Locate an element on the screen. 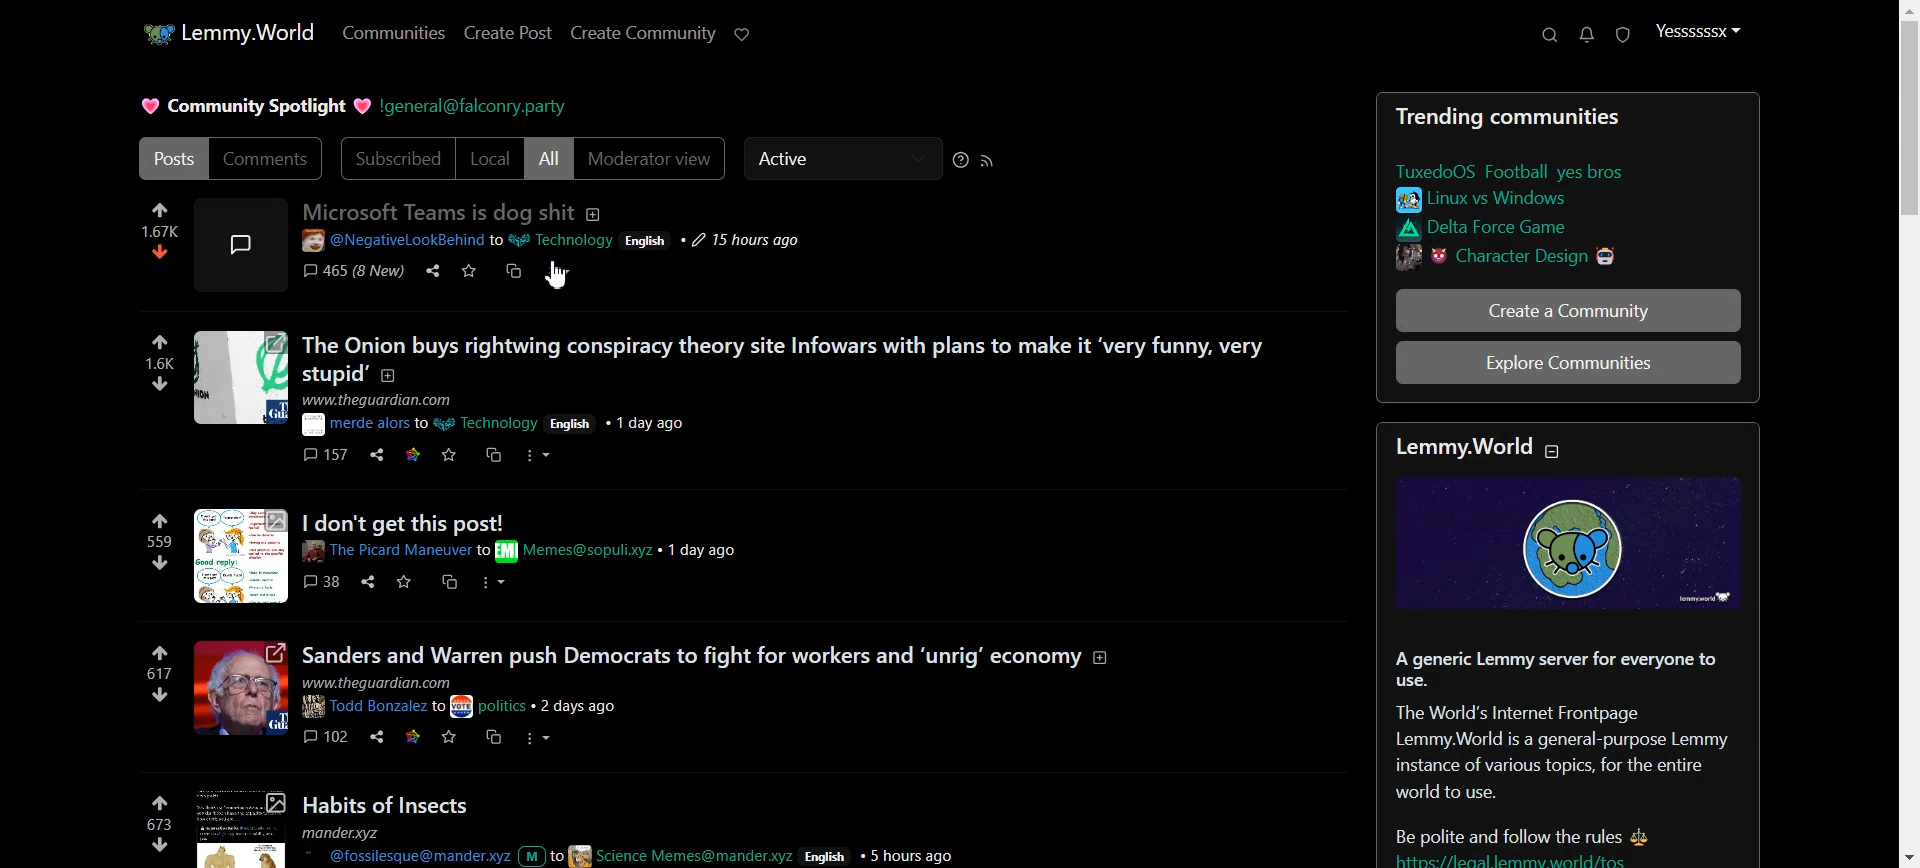 The image size is (1920, 868). like is located at coordinates (161, 208).